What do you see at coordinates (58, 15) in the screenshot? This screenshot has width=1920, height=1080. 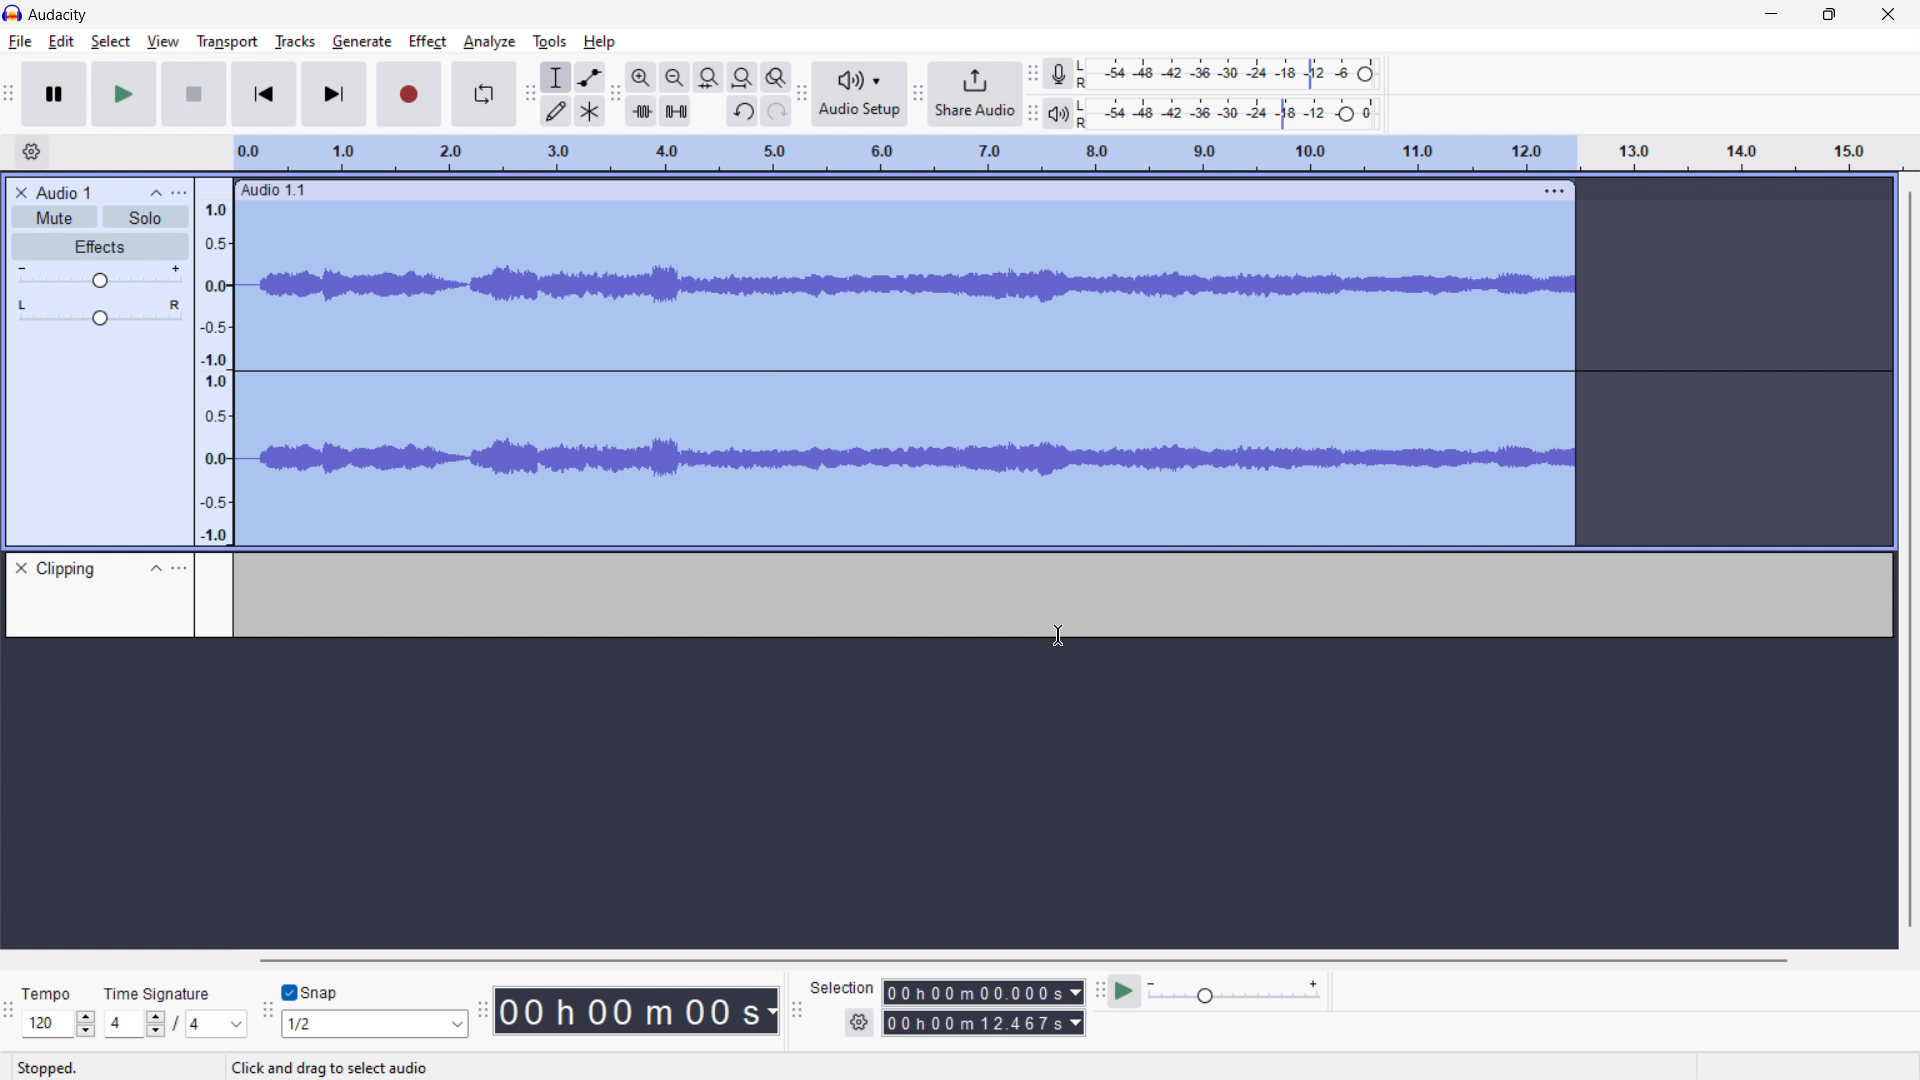 I see `logo` at bounding box center [58, 15].